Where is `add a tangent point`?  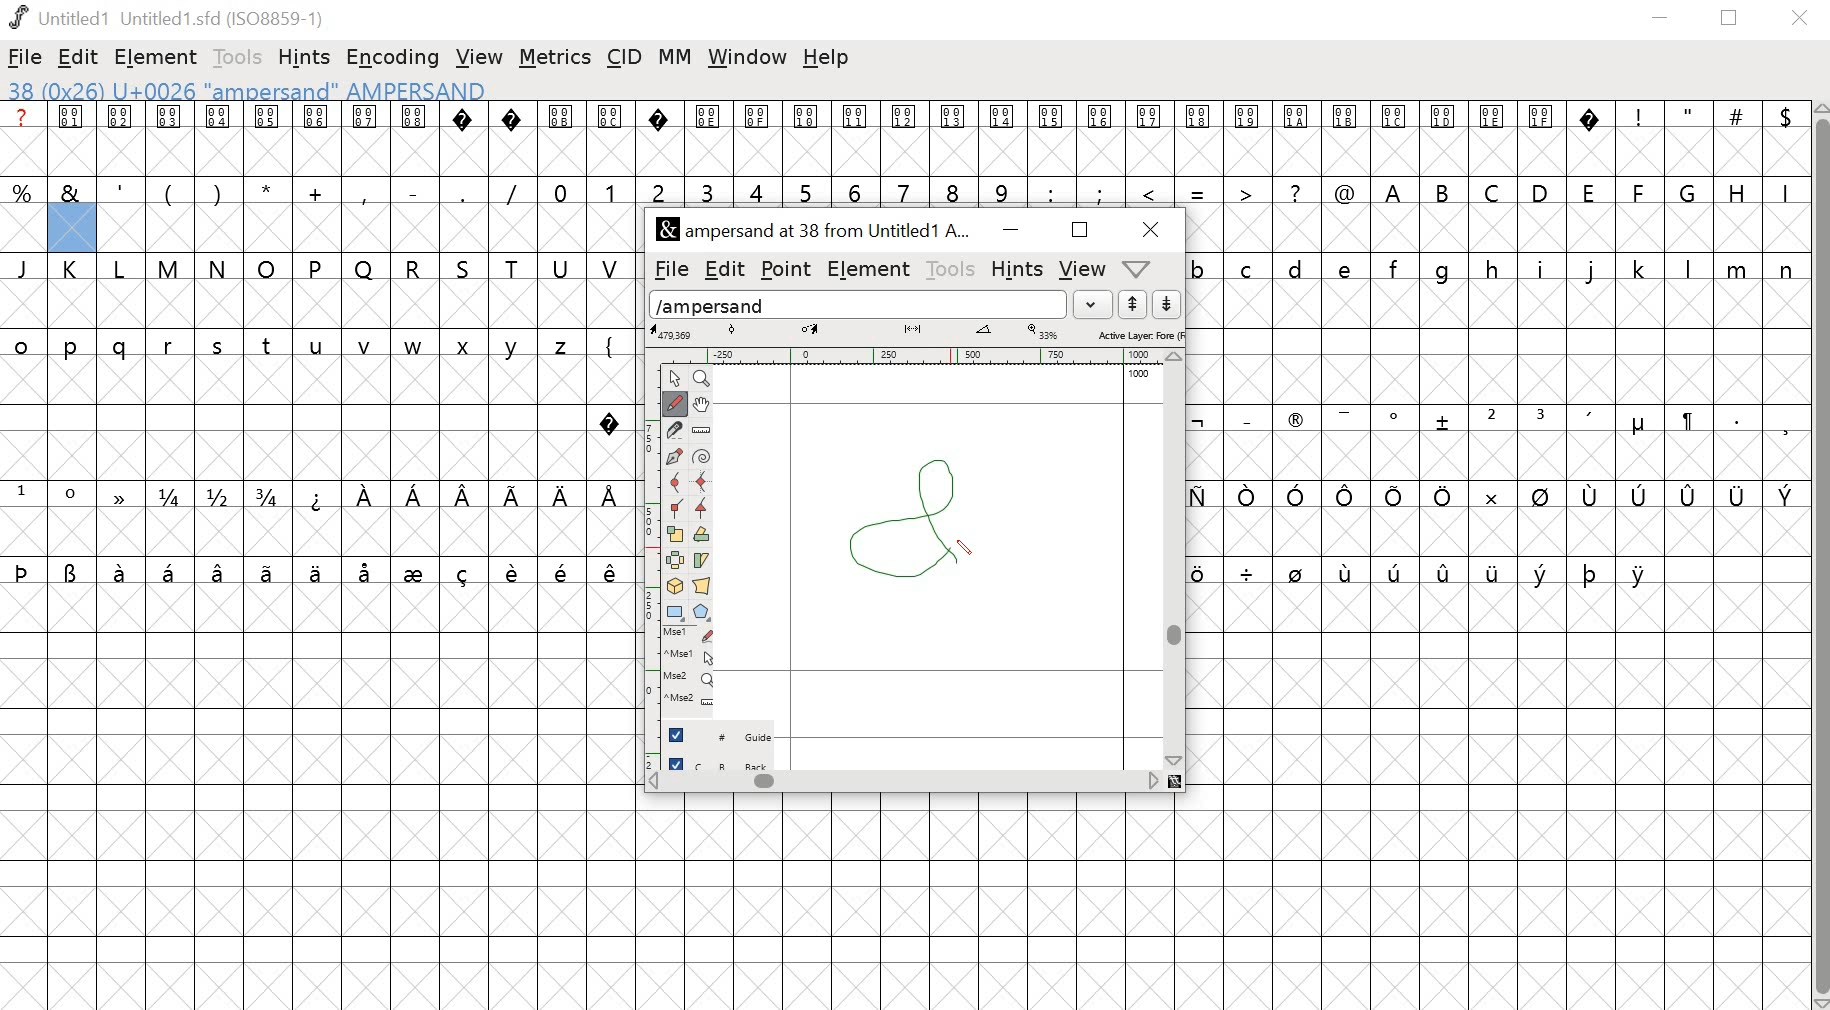
add a tangent point is located at coordinates (704, 511).